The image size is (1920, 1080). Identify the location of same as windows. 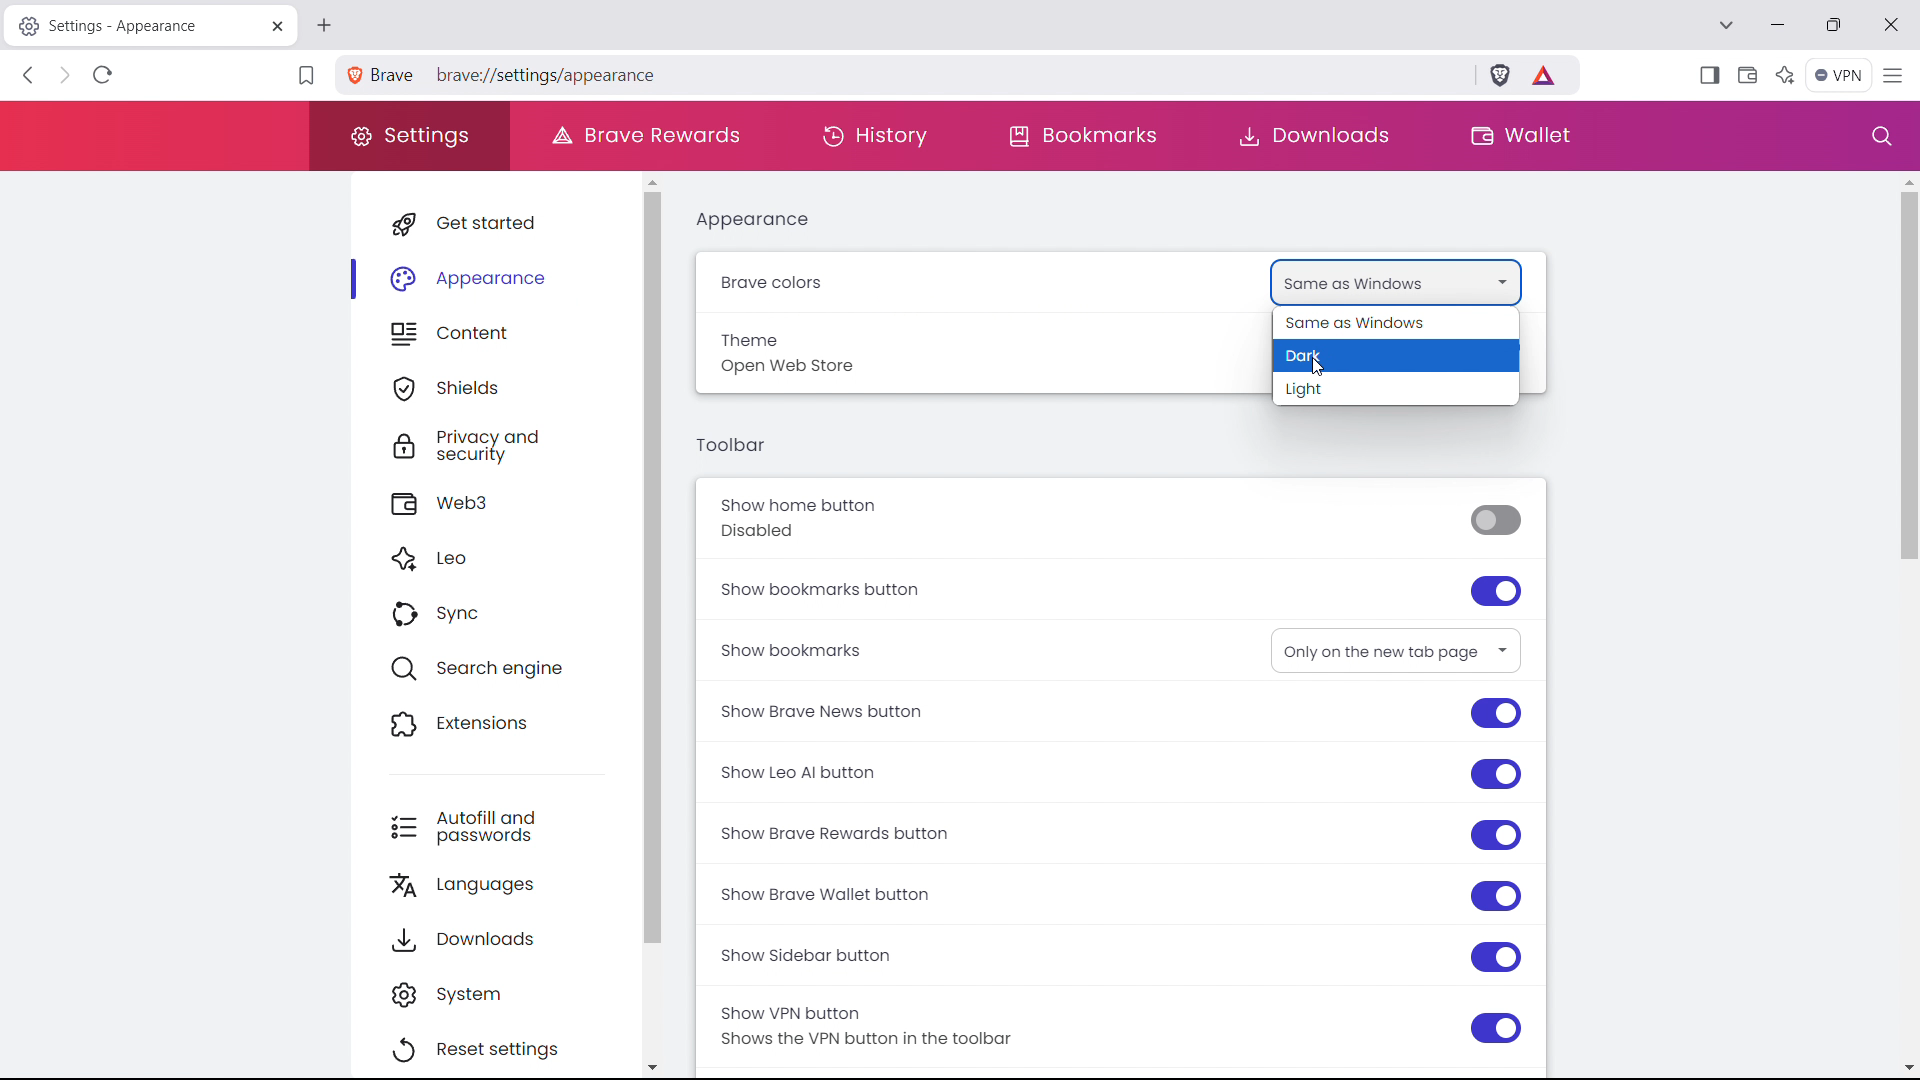
(1396, 321).